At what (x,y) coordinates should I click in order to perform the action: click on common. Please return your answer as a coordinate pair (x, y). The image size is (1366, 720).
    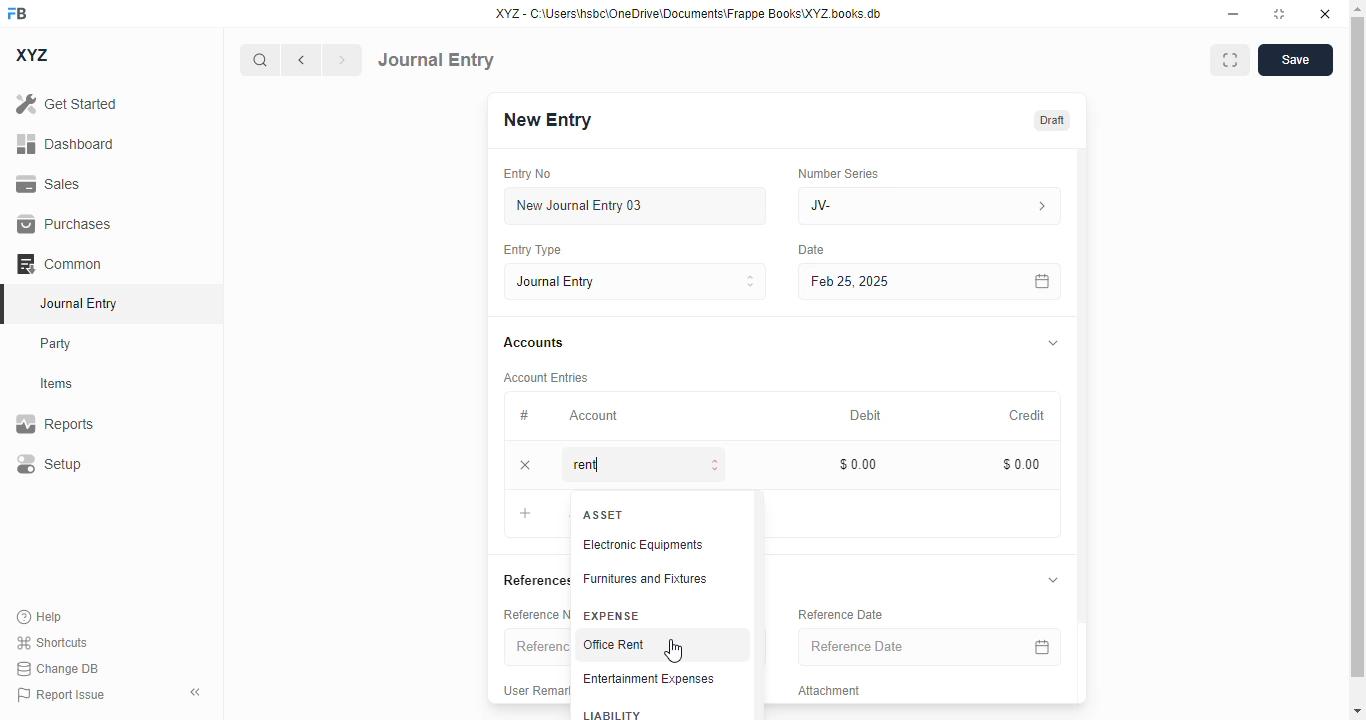
    Looking at the image, I should click on (59, 264).